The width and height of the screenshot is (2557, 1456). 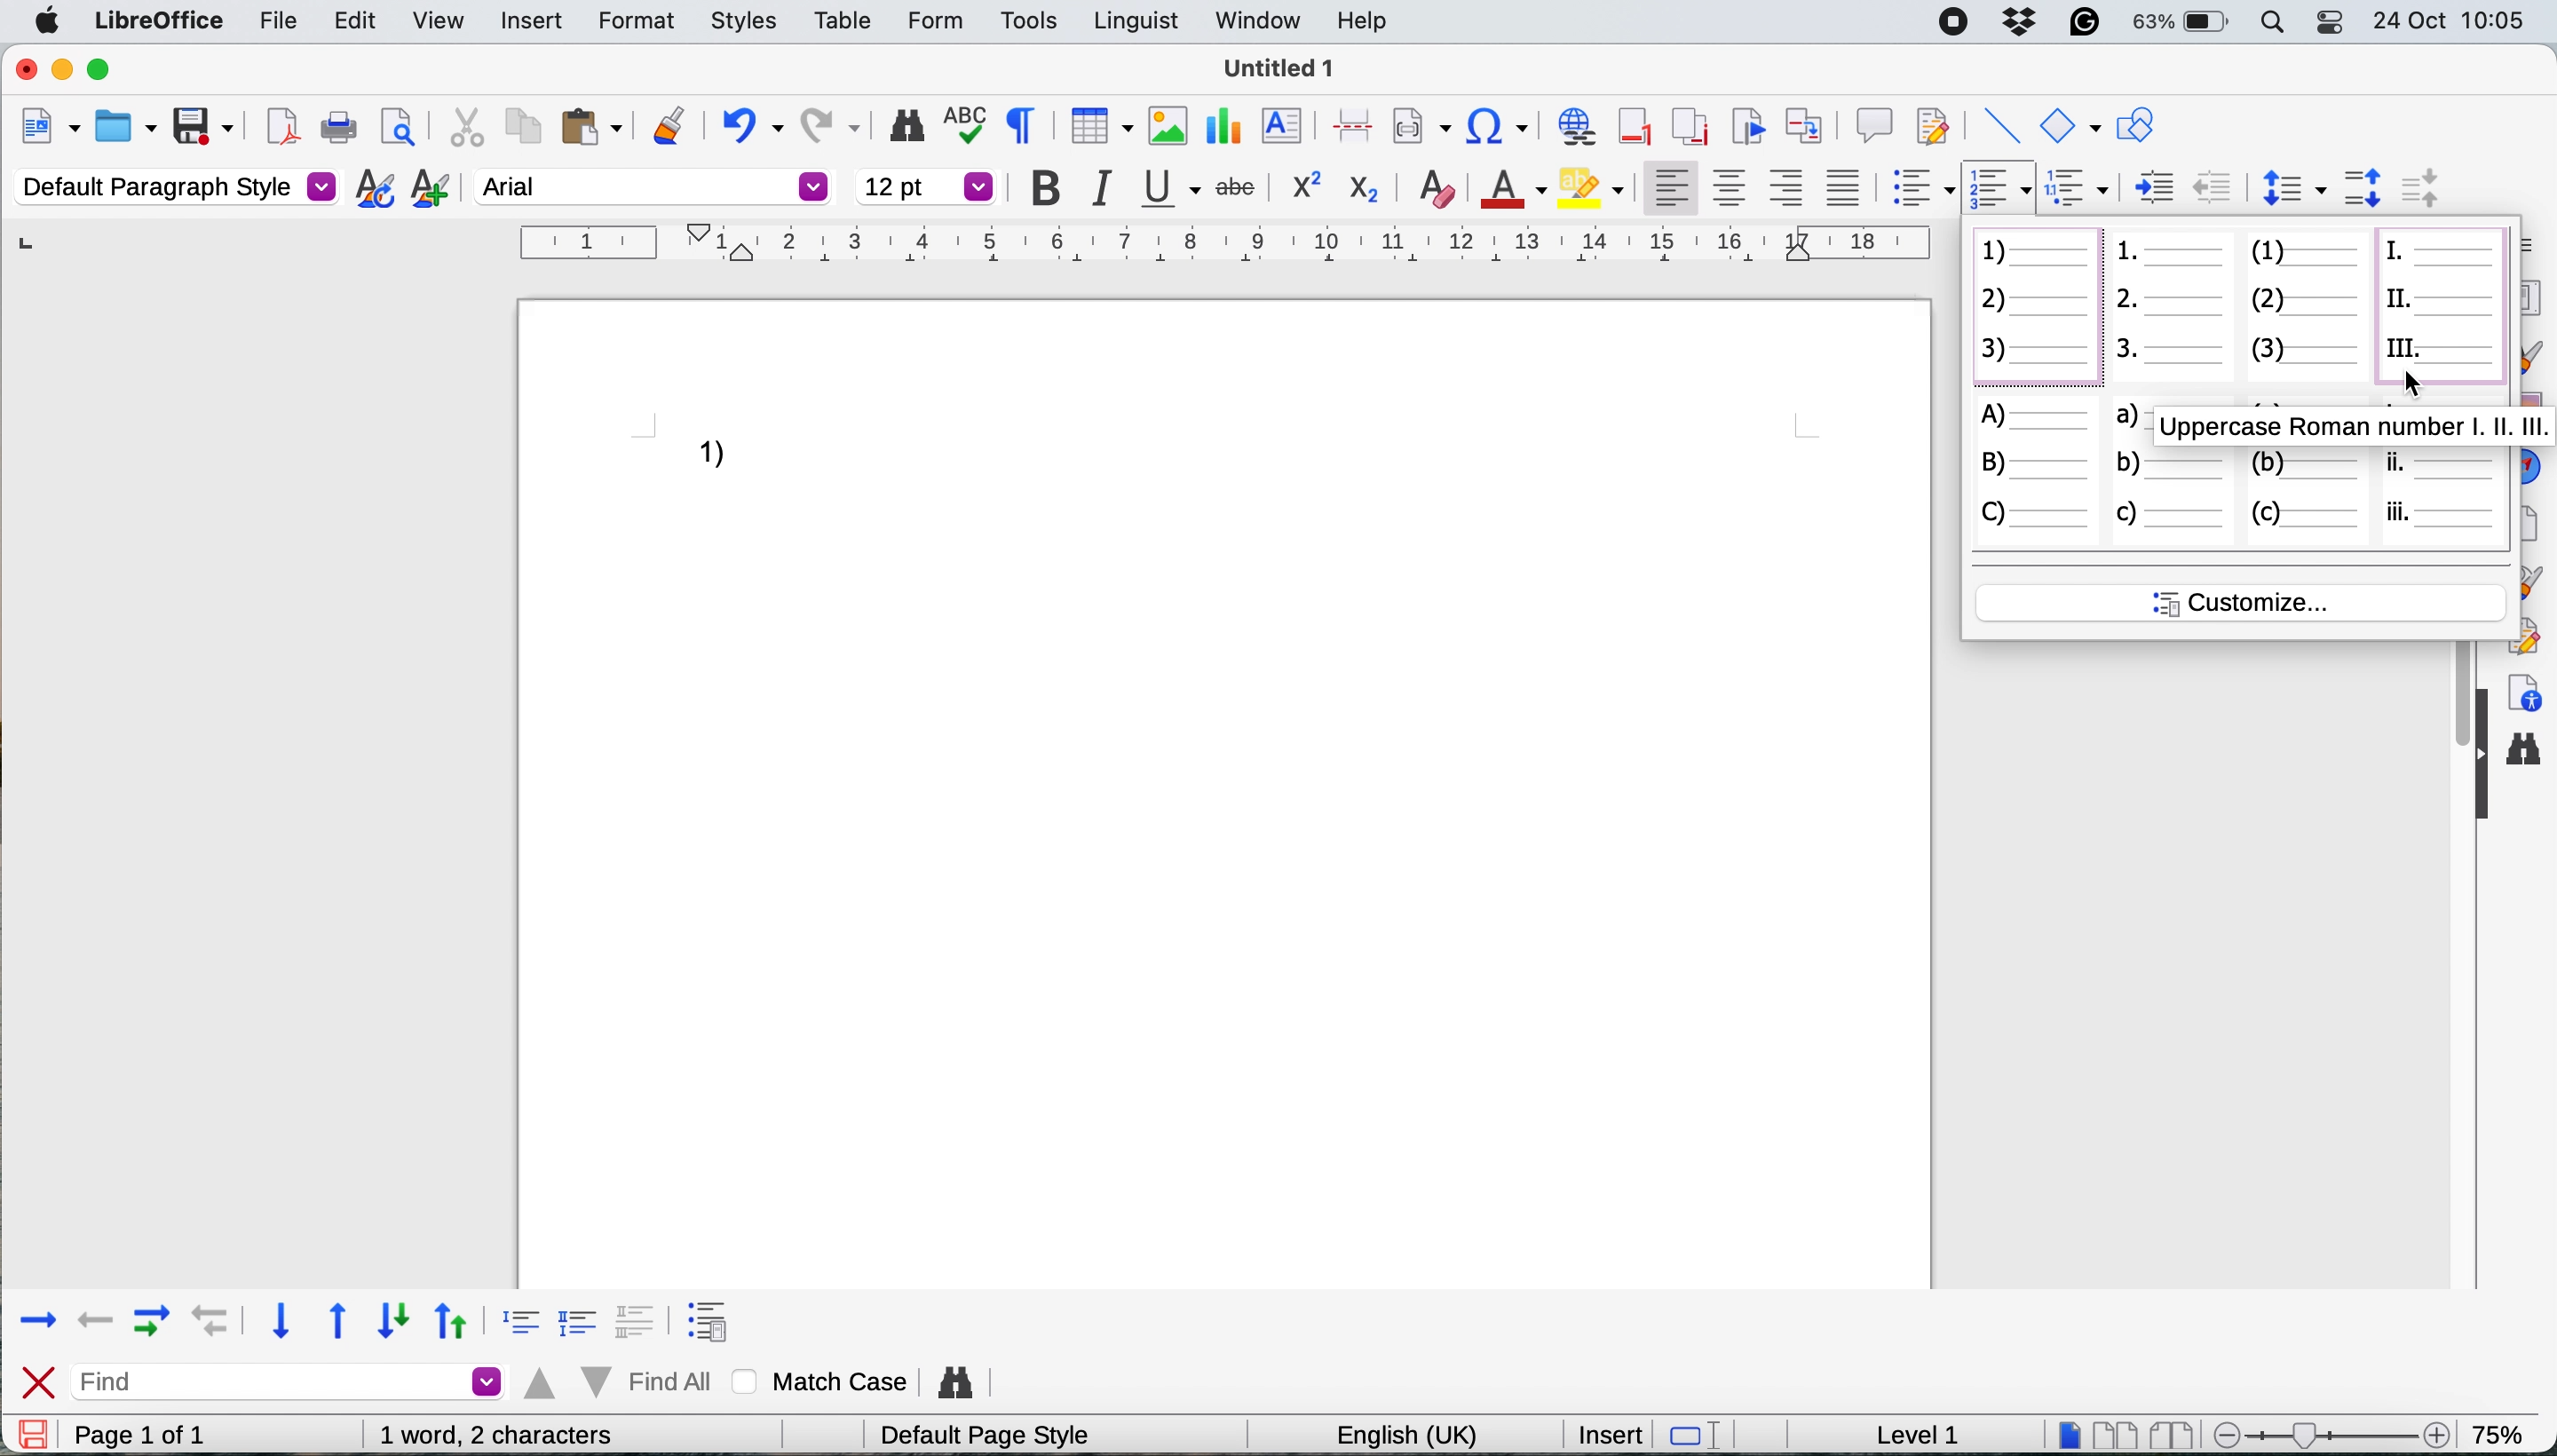 What do you see at coordinates (929, 22) in the screenshot?
I see `form` at bounding box center [929, 22].